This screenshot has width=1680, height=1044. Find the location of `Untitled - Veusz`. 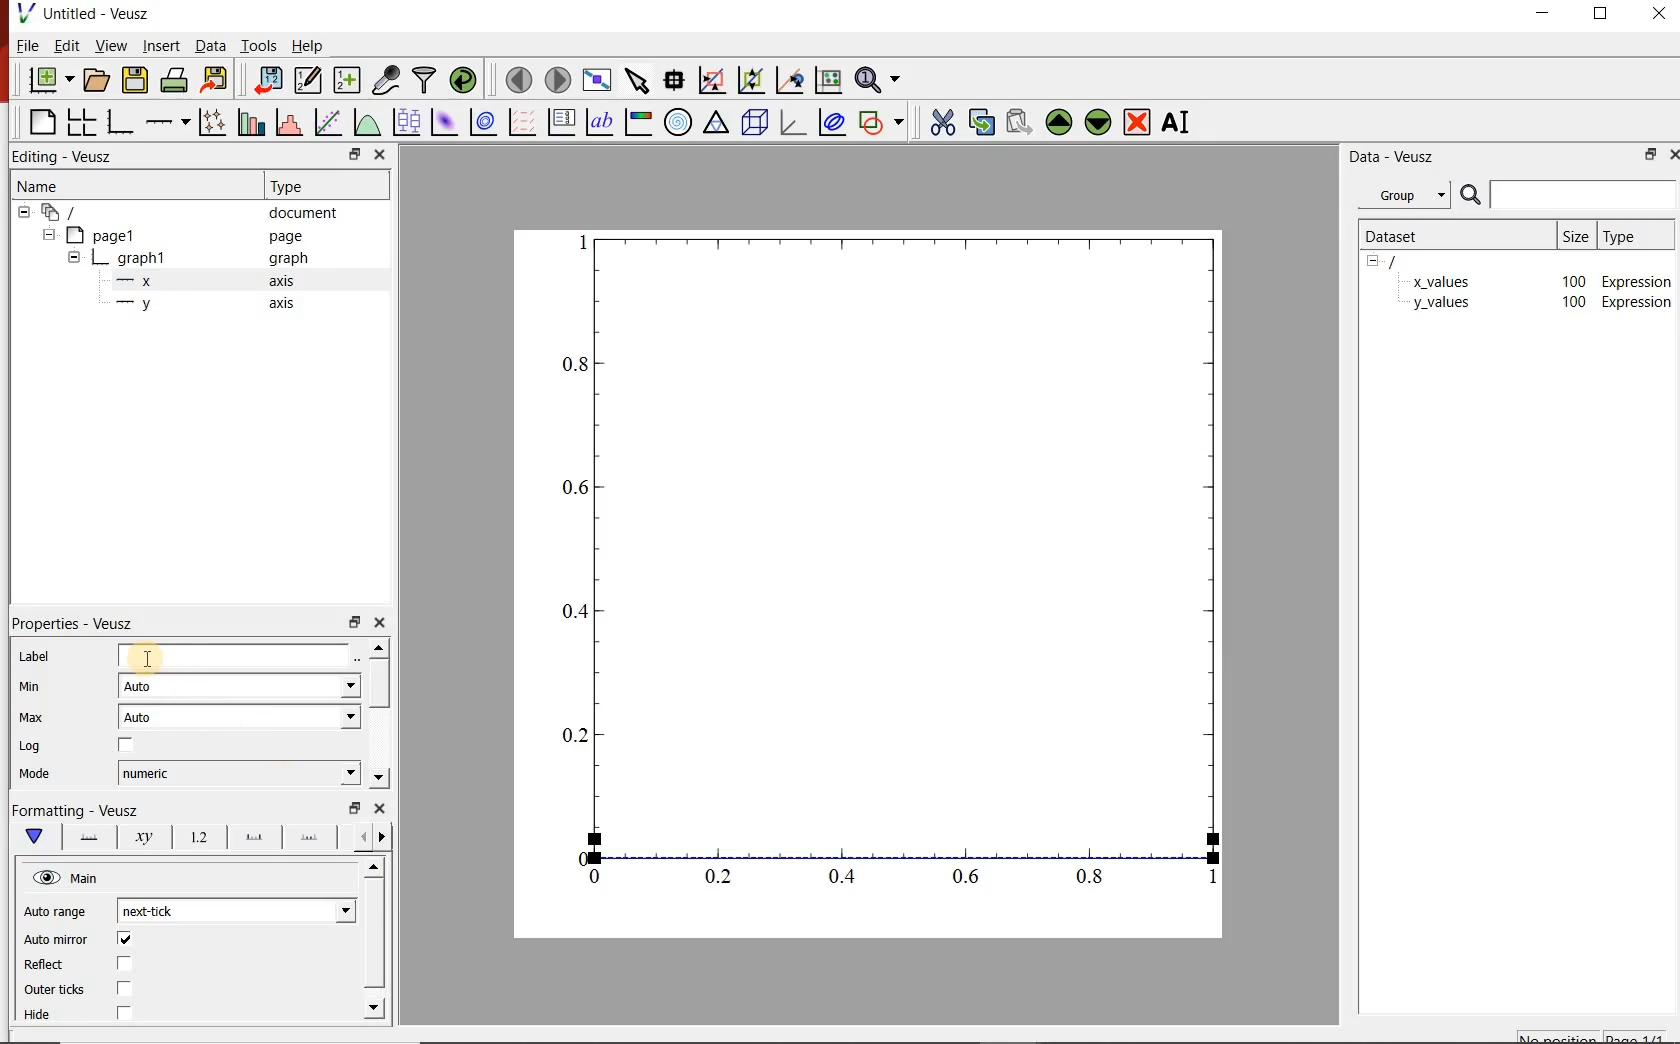

Untitled - Veusz is located at coordinates (97, 13).